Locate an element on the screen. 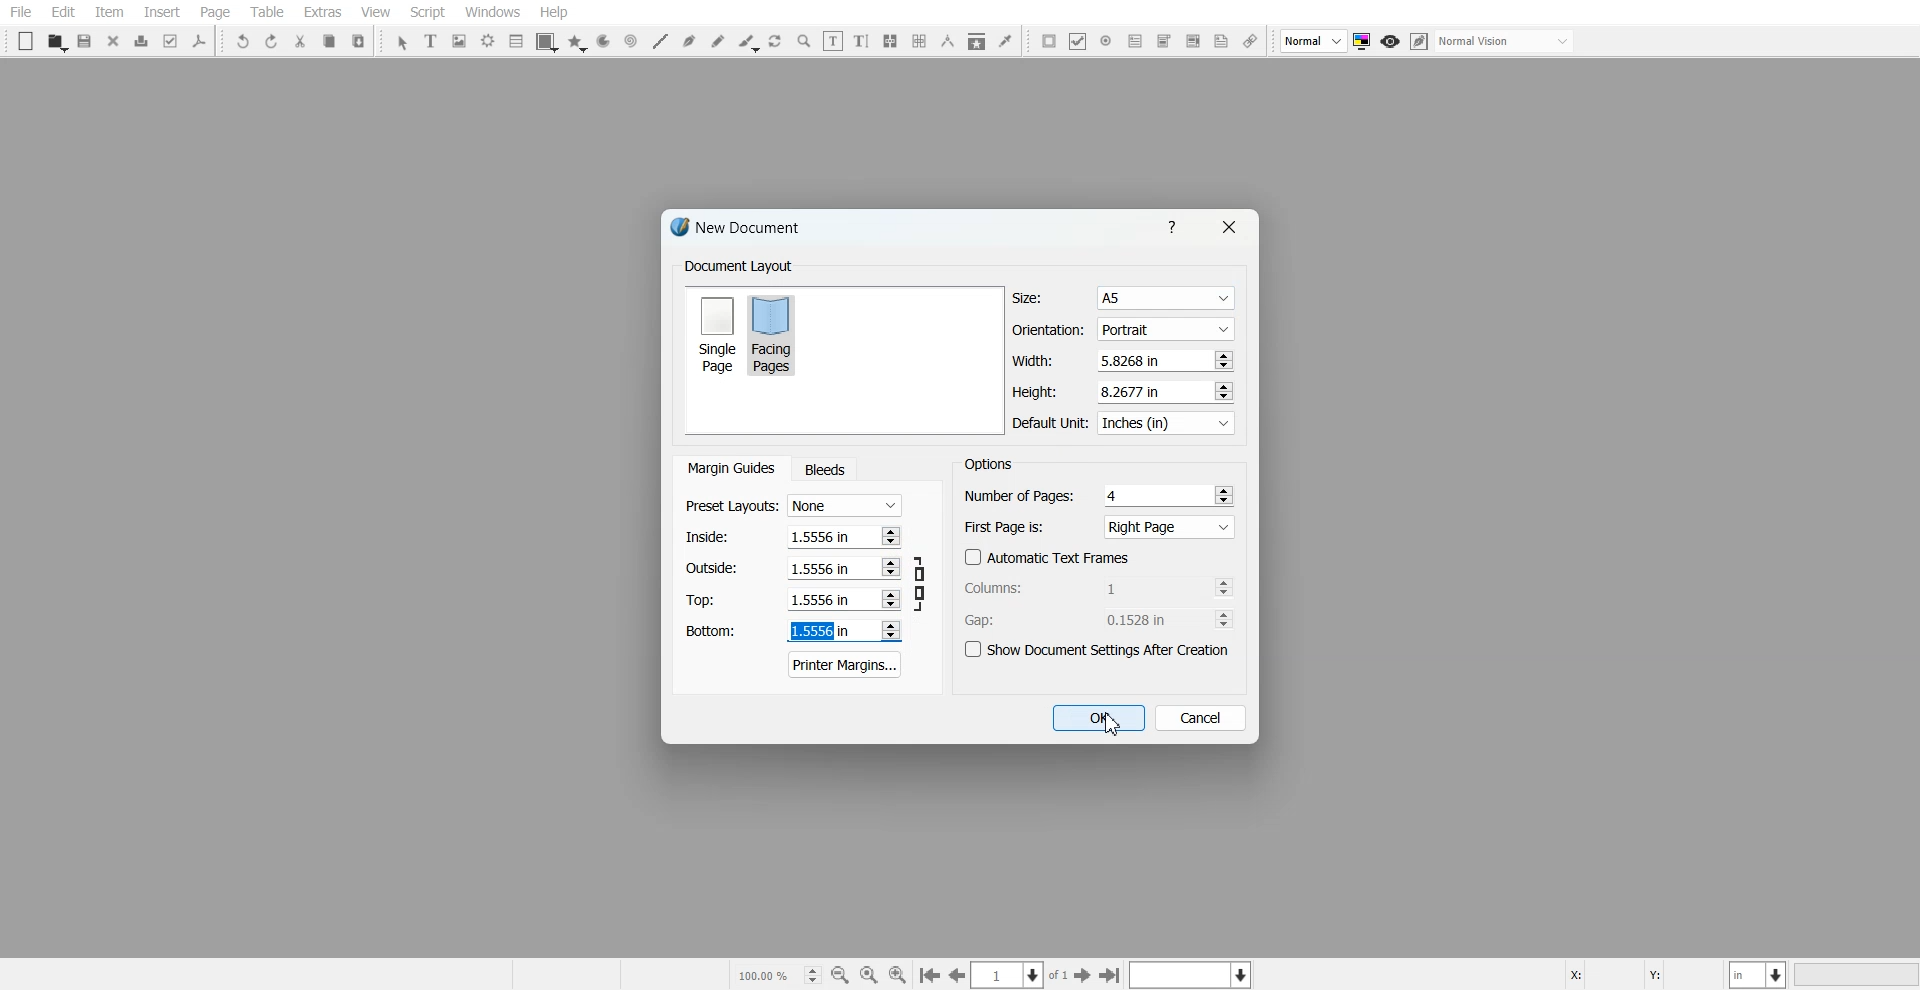  Text Annotation is located at coordinates (1221, 42).